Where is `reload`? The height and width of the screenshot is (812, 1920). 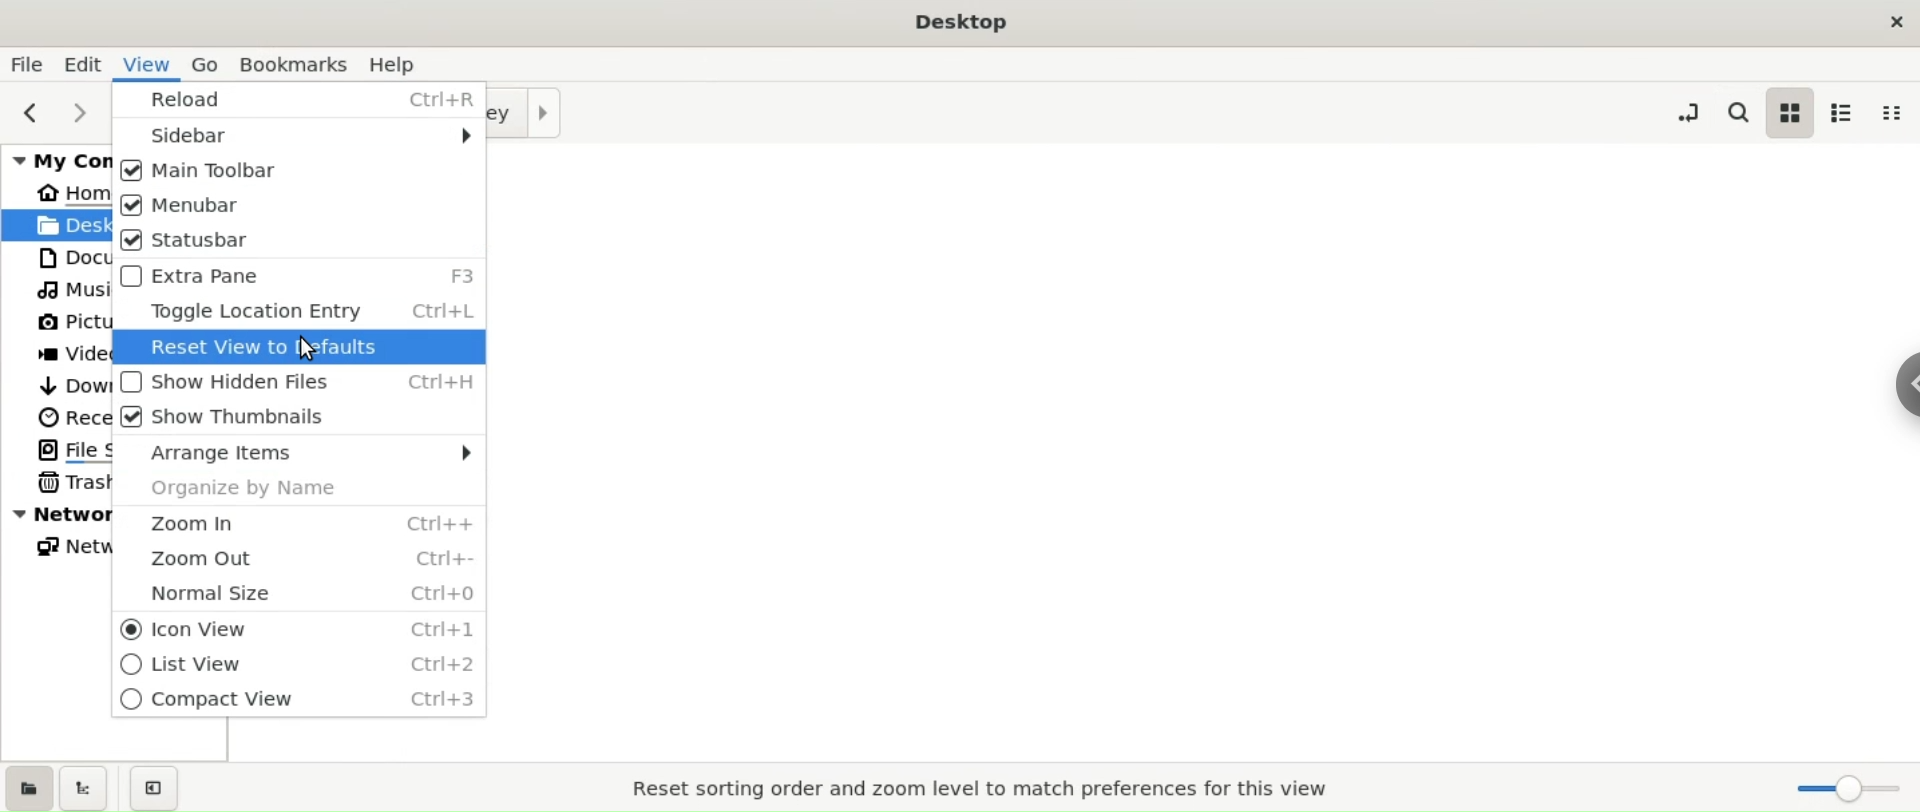 reload is located at coordinates (298, 102).